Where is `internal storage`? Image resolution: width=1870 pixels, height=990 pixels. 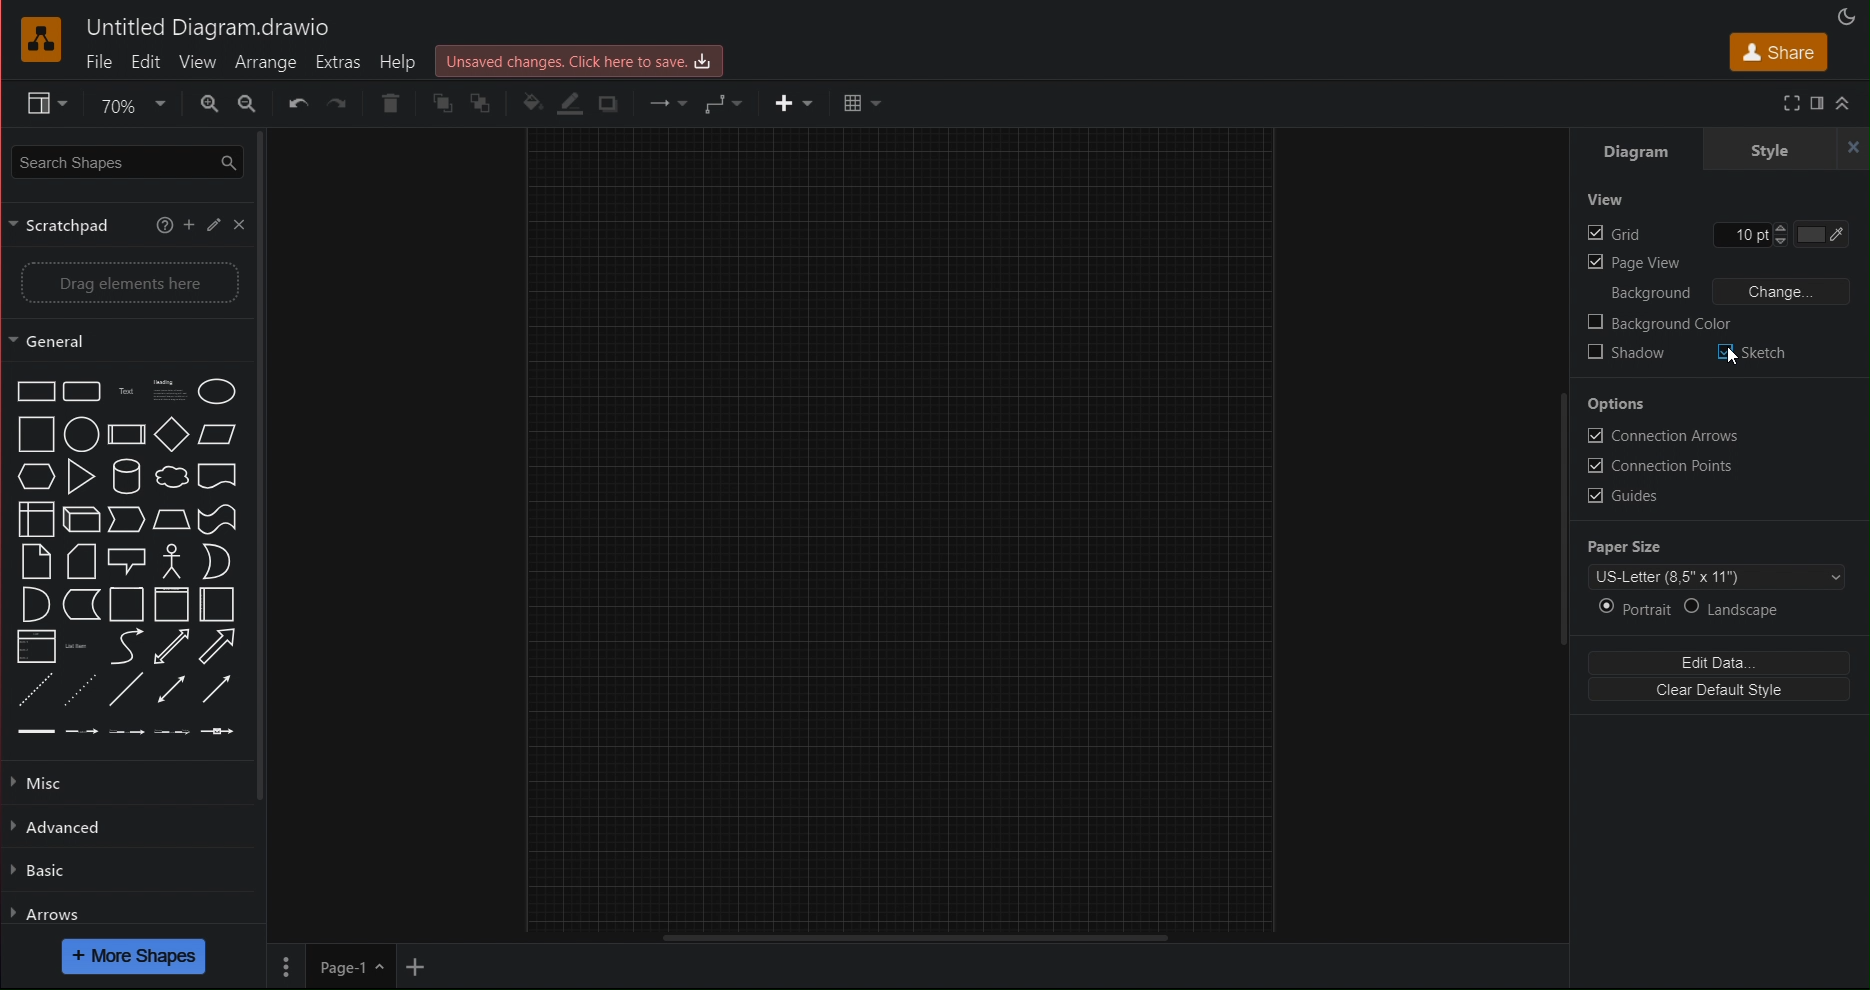 internal storage is located at coordinates (35, 518).